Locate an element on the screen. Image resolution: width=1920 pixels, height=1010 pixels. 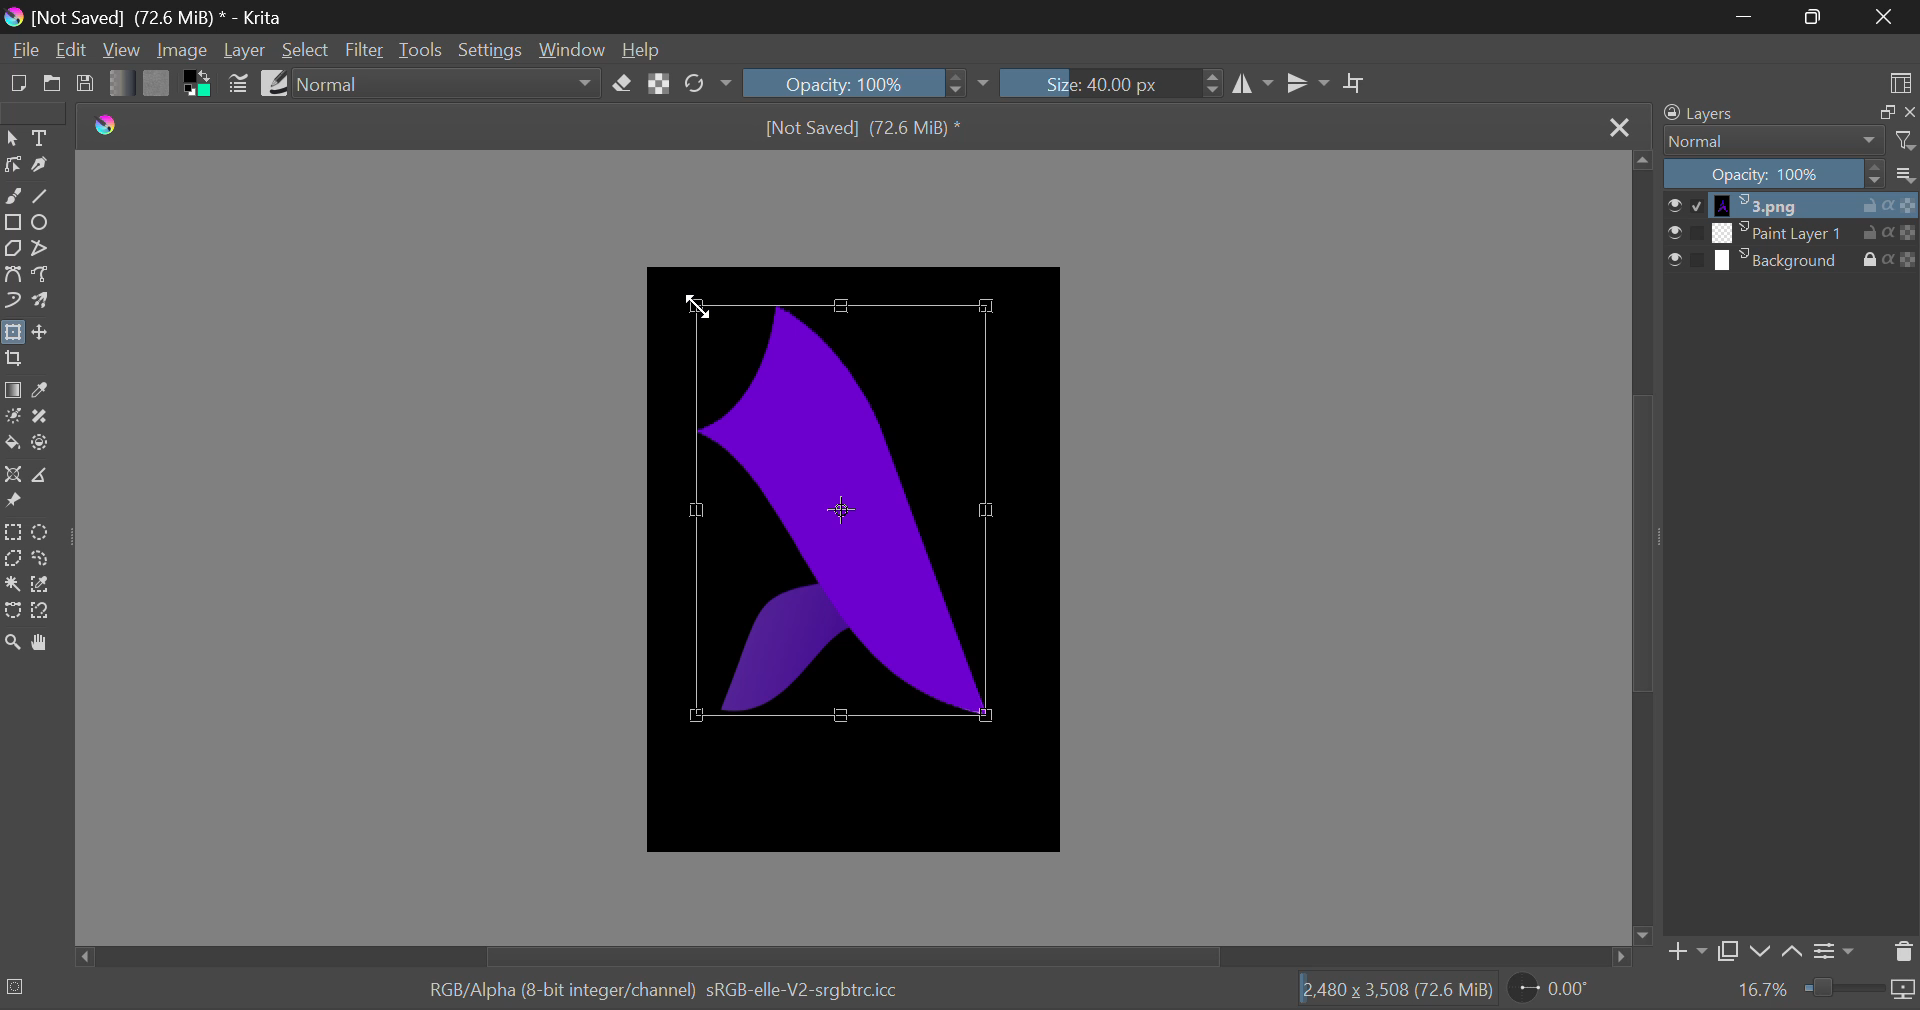
Blending Modes is located at coordinates (448, 82).